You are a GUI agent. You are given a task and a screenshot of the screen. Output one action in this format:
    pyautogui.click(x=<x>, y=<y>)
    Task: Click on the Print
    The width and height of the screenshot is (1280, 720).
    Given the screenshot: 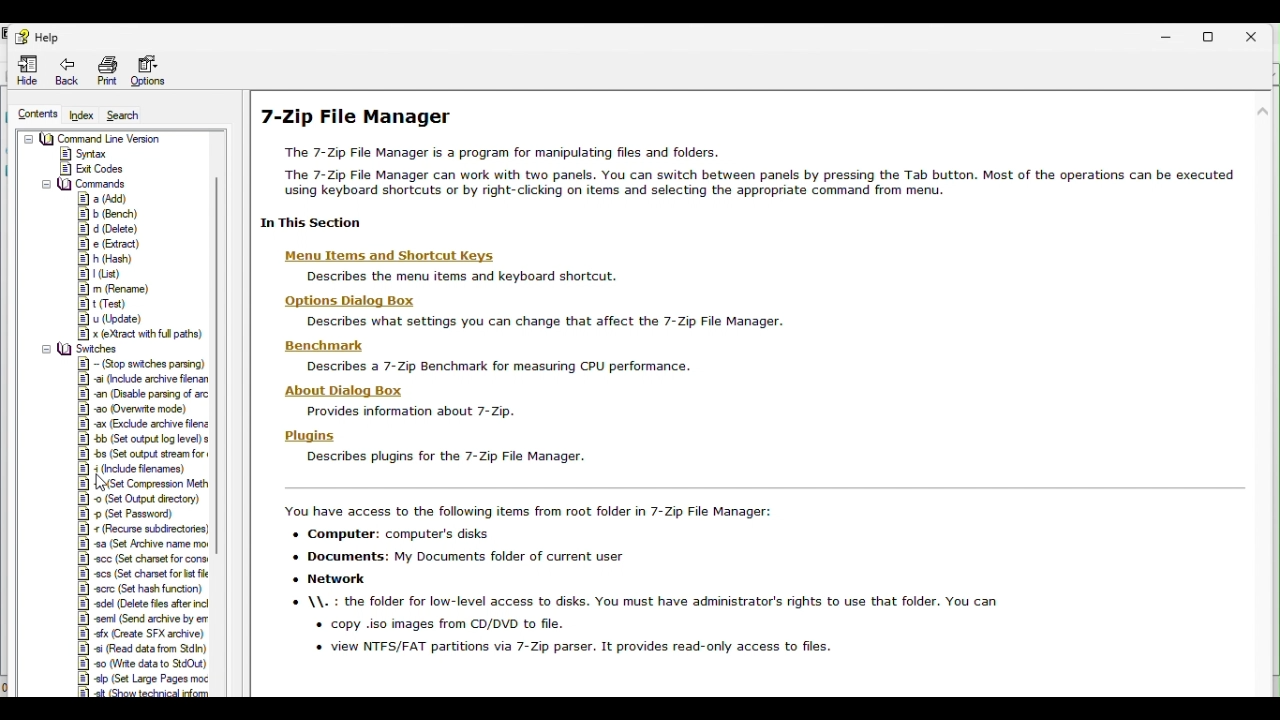 What is the action you would take?
    pyautogui.click(x=108, y=69)
    